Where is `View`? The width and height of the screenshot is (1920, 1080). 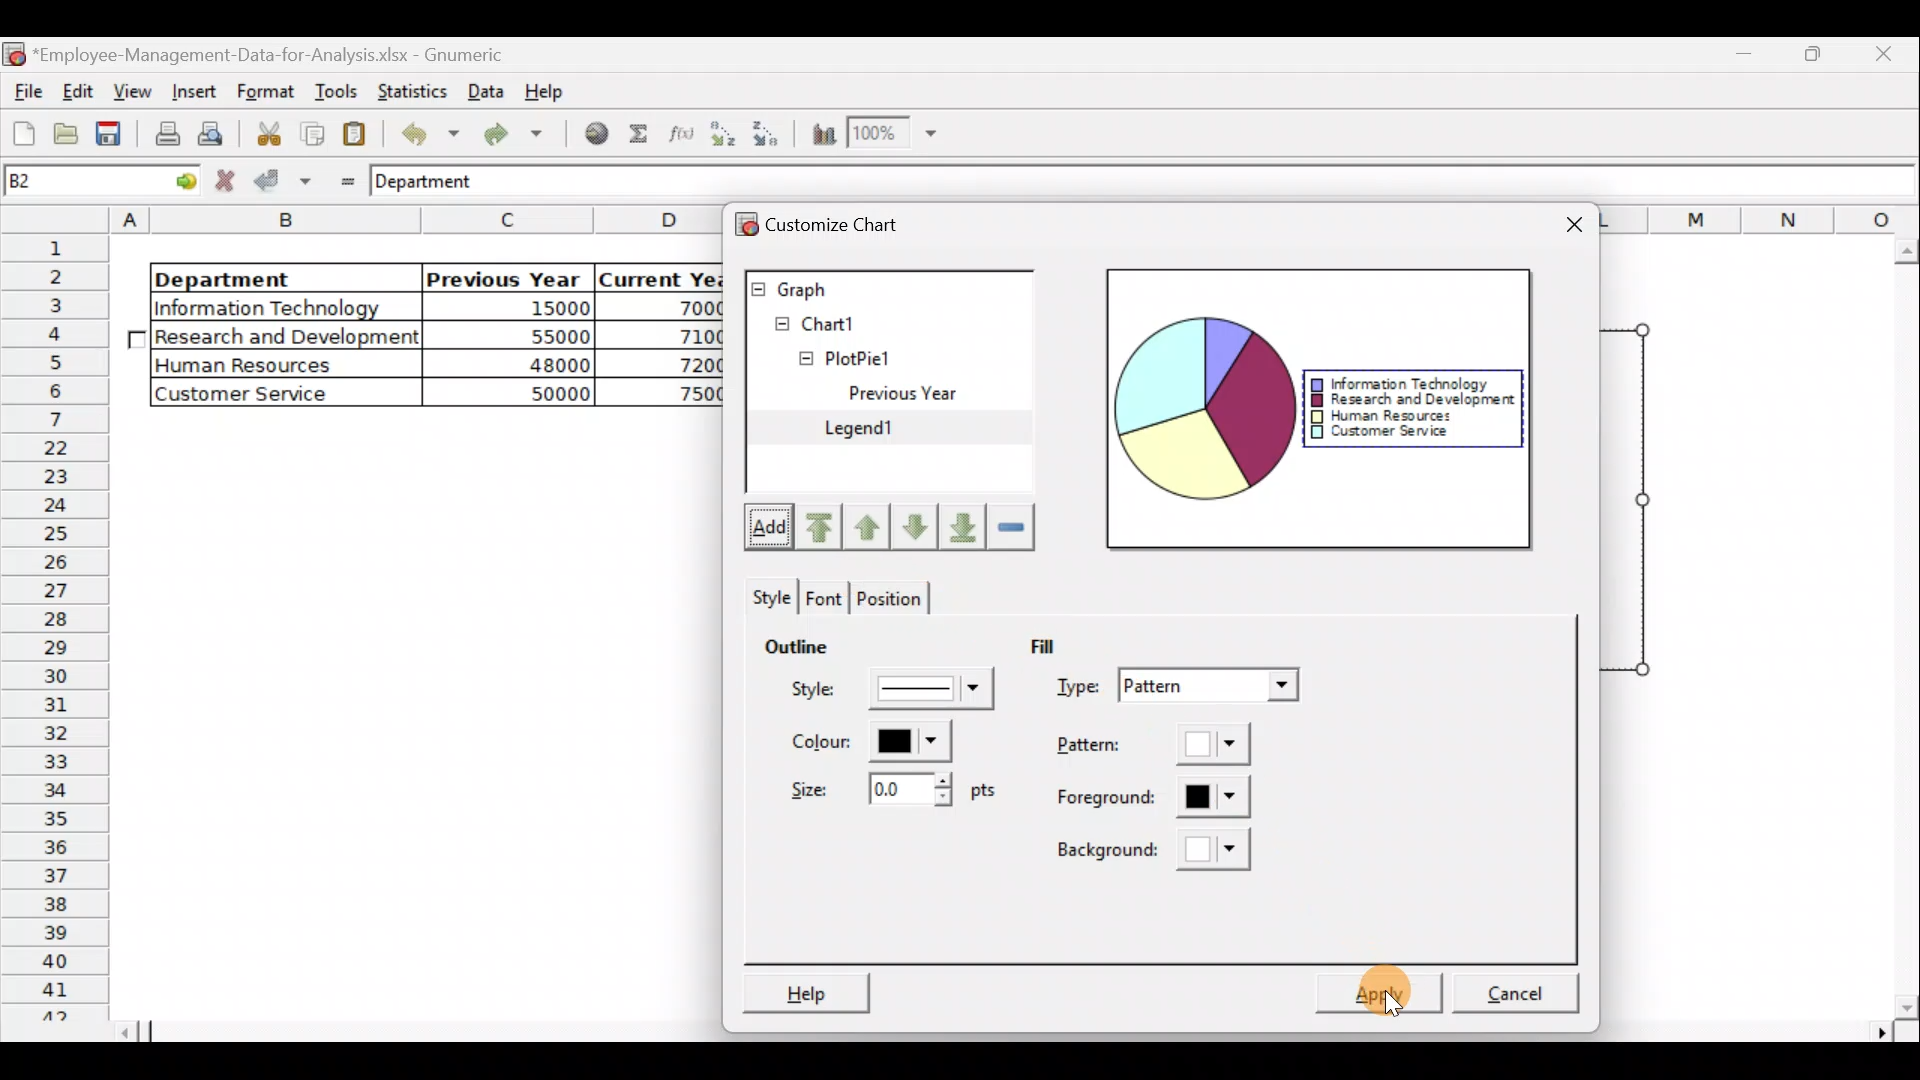 View is located at coordinates (136, 89).